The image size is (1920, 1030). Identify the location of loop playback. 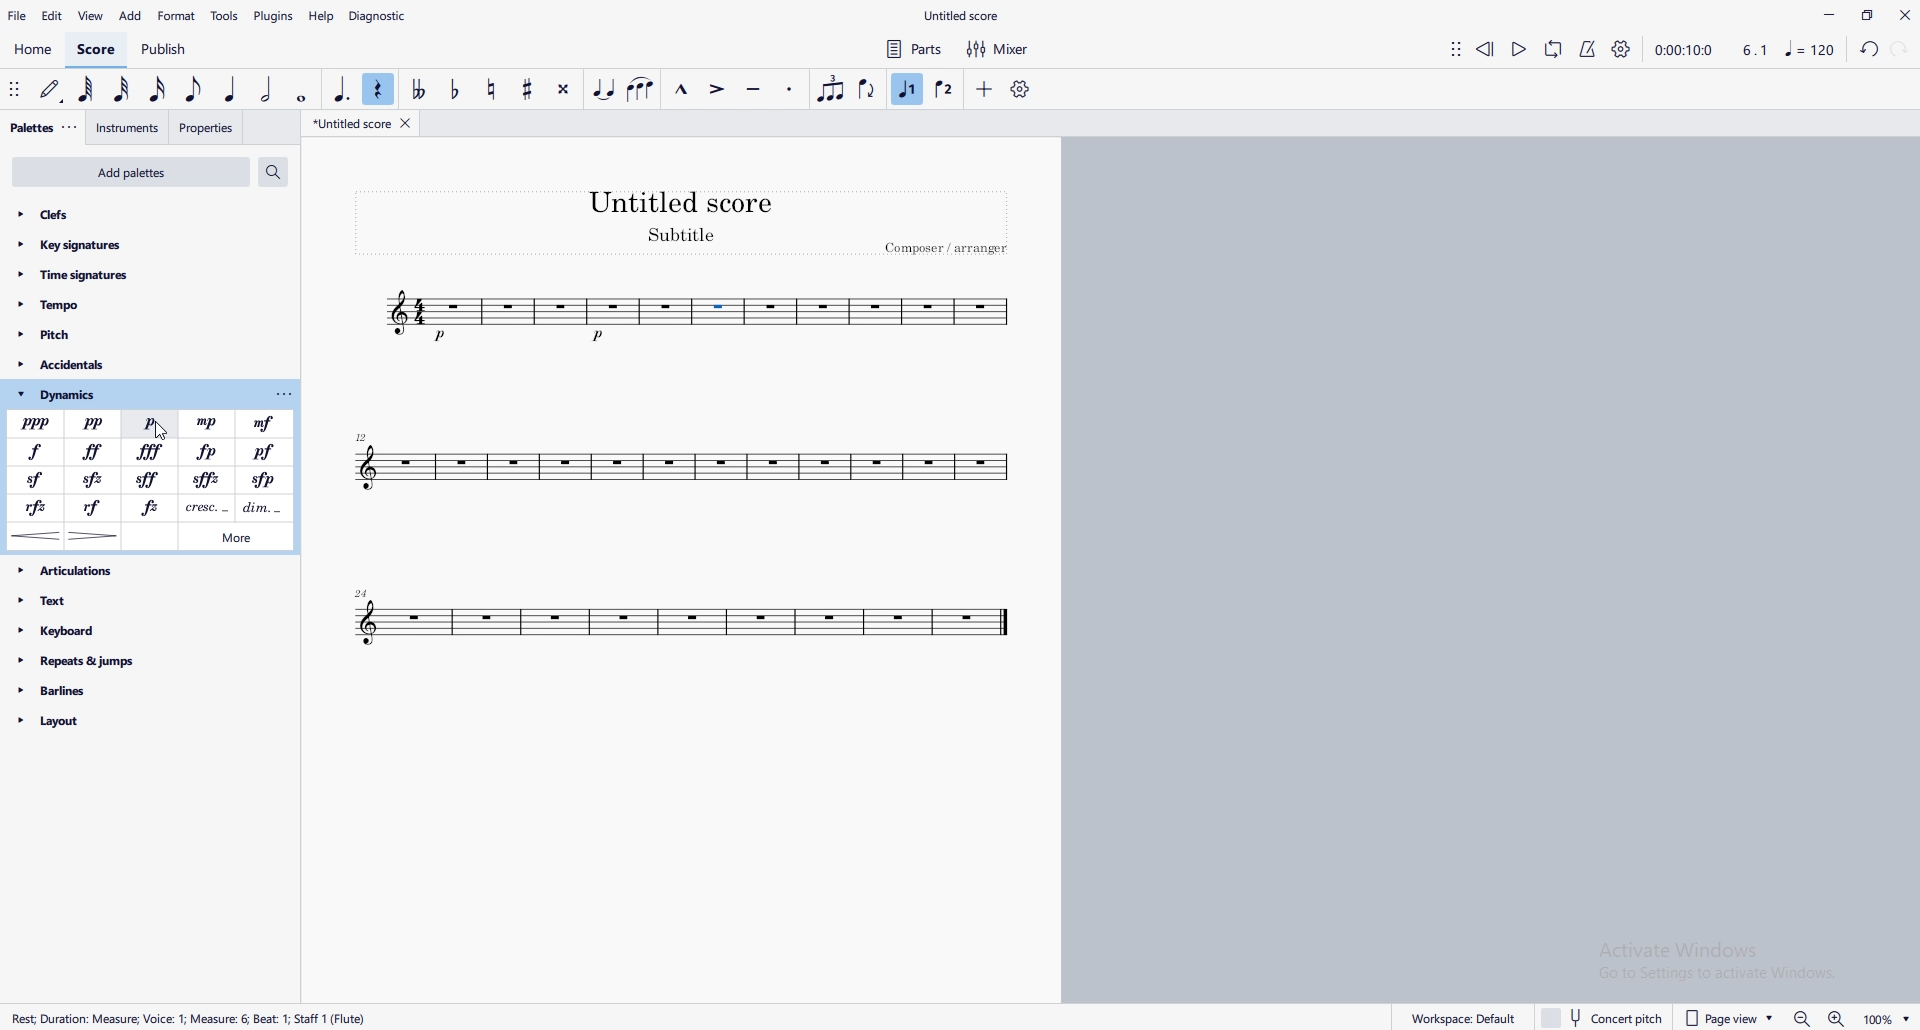
(1552, 48).